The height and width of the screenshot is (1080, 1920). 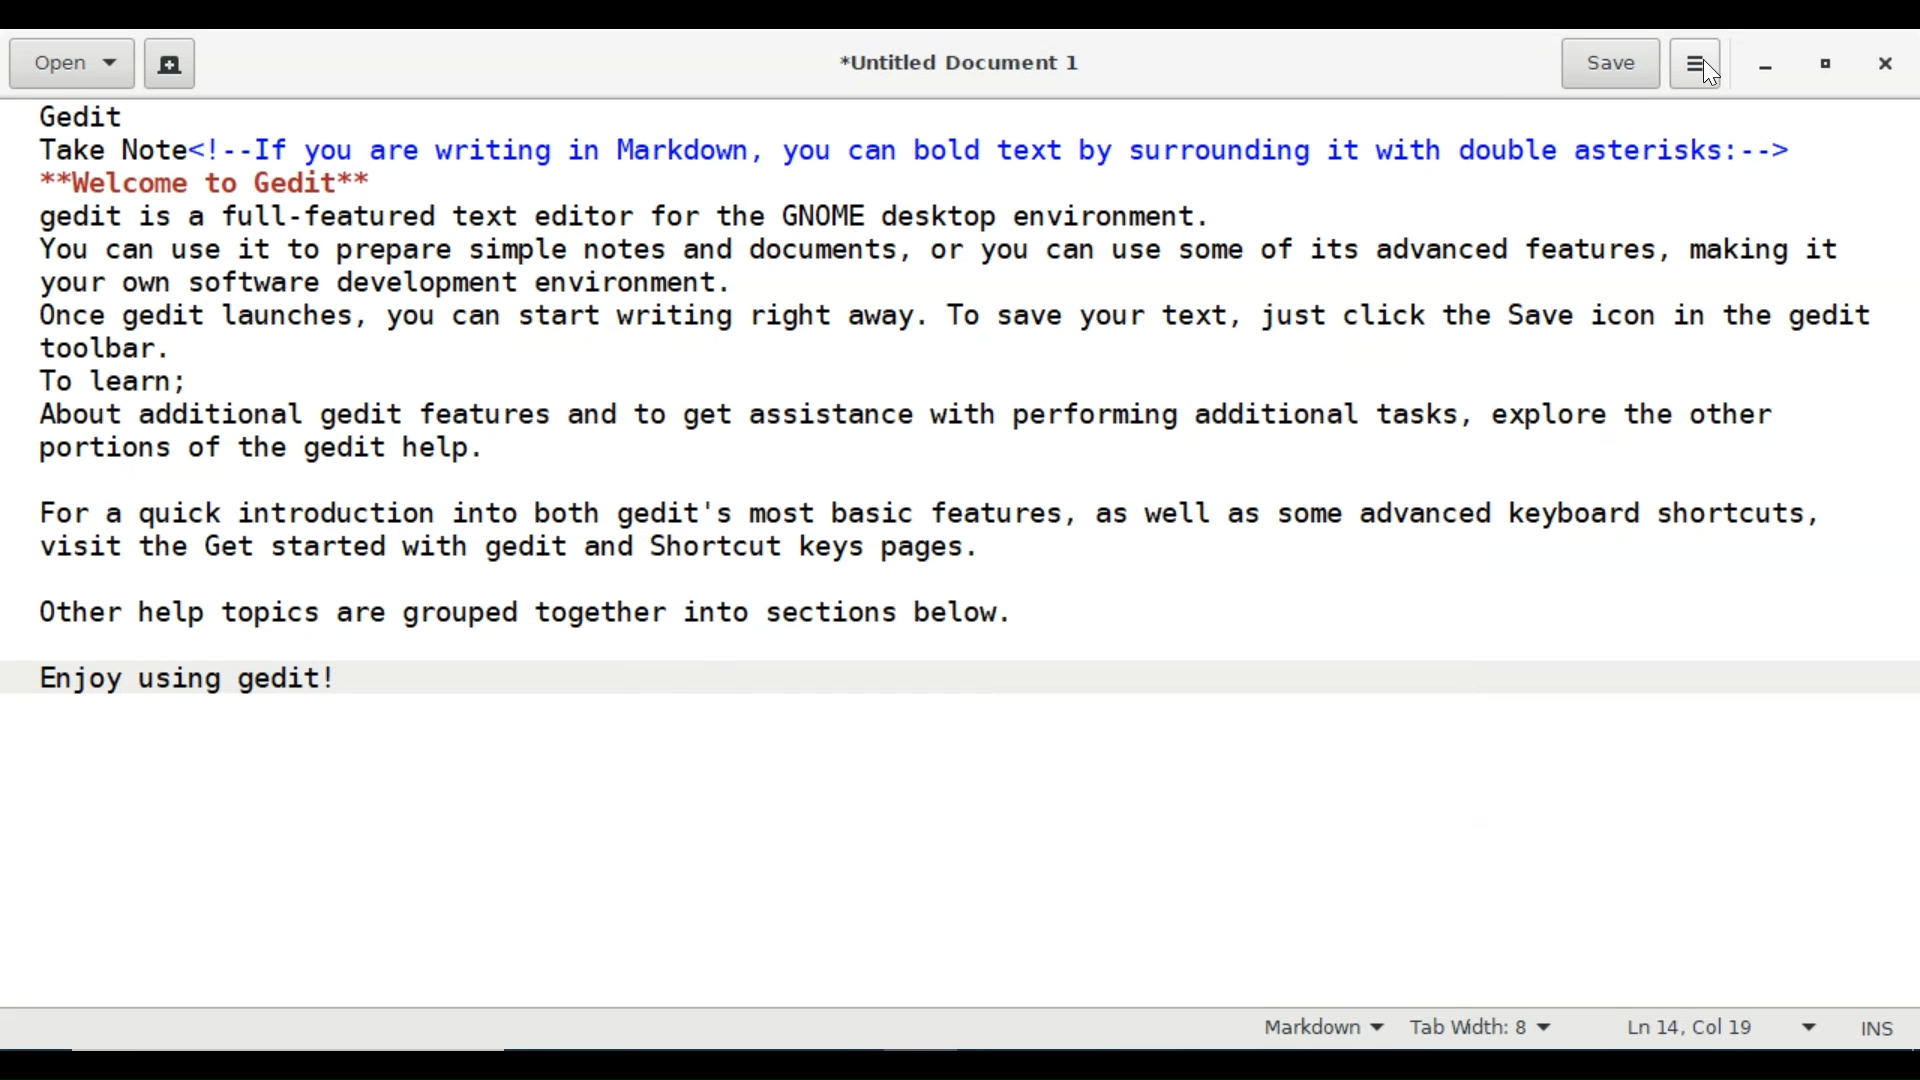 I want to click on Save, so click(x=1610, y=65).